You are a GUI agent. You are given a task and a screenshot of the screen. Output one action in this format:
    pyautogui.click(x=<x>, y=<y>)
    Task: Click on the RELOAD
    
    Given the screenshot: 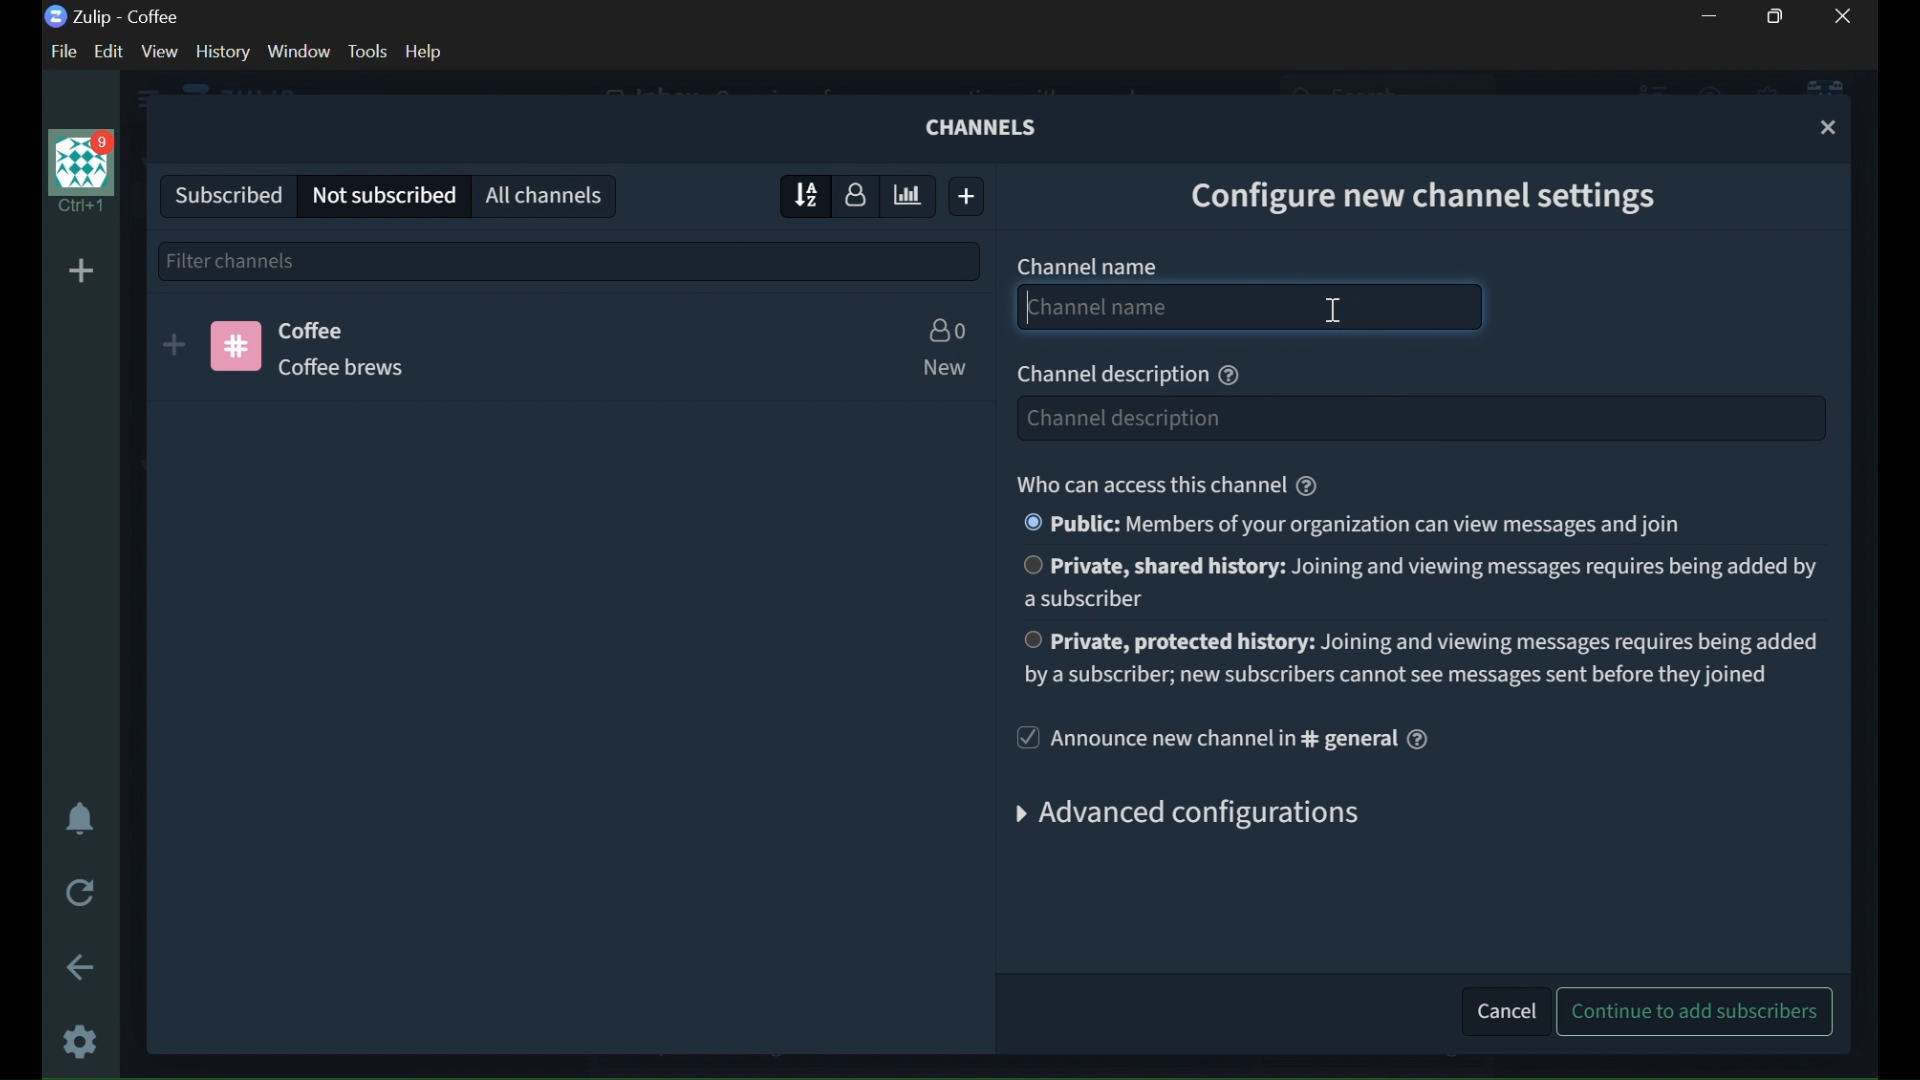 What is the action you would take?
    pyautogui.click(x=83, y=890)
    